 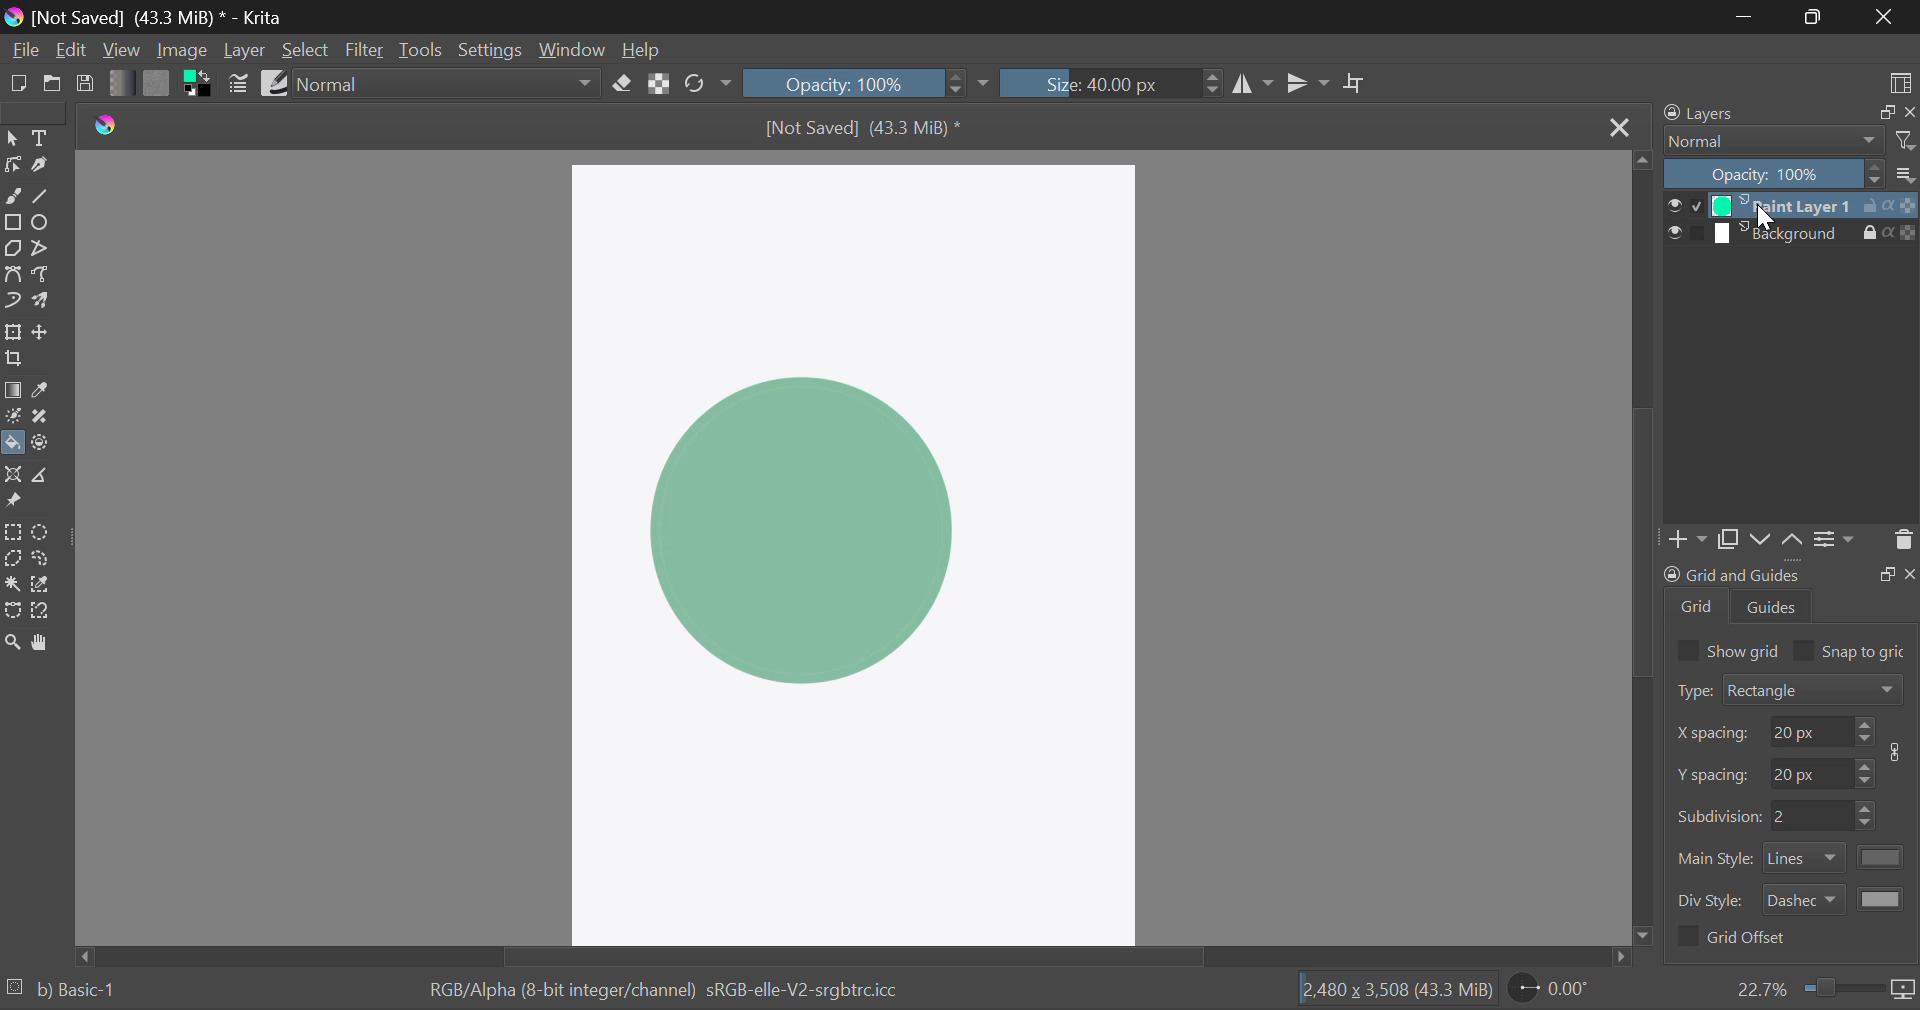 What do you see at coordinates (13, 302) in the screenshot?
I see `Dynamic Brush` at bounding box center [13, 302].